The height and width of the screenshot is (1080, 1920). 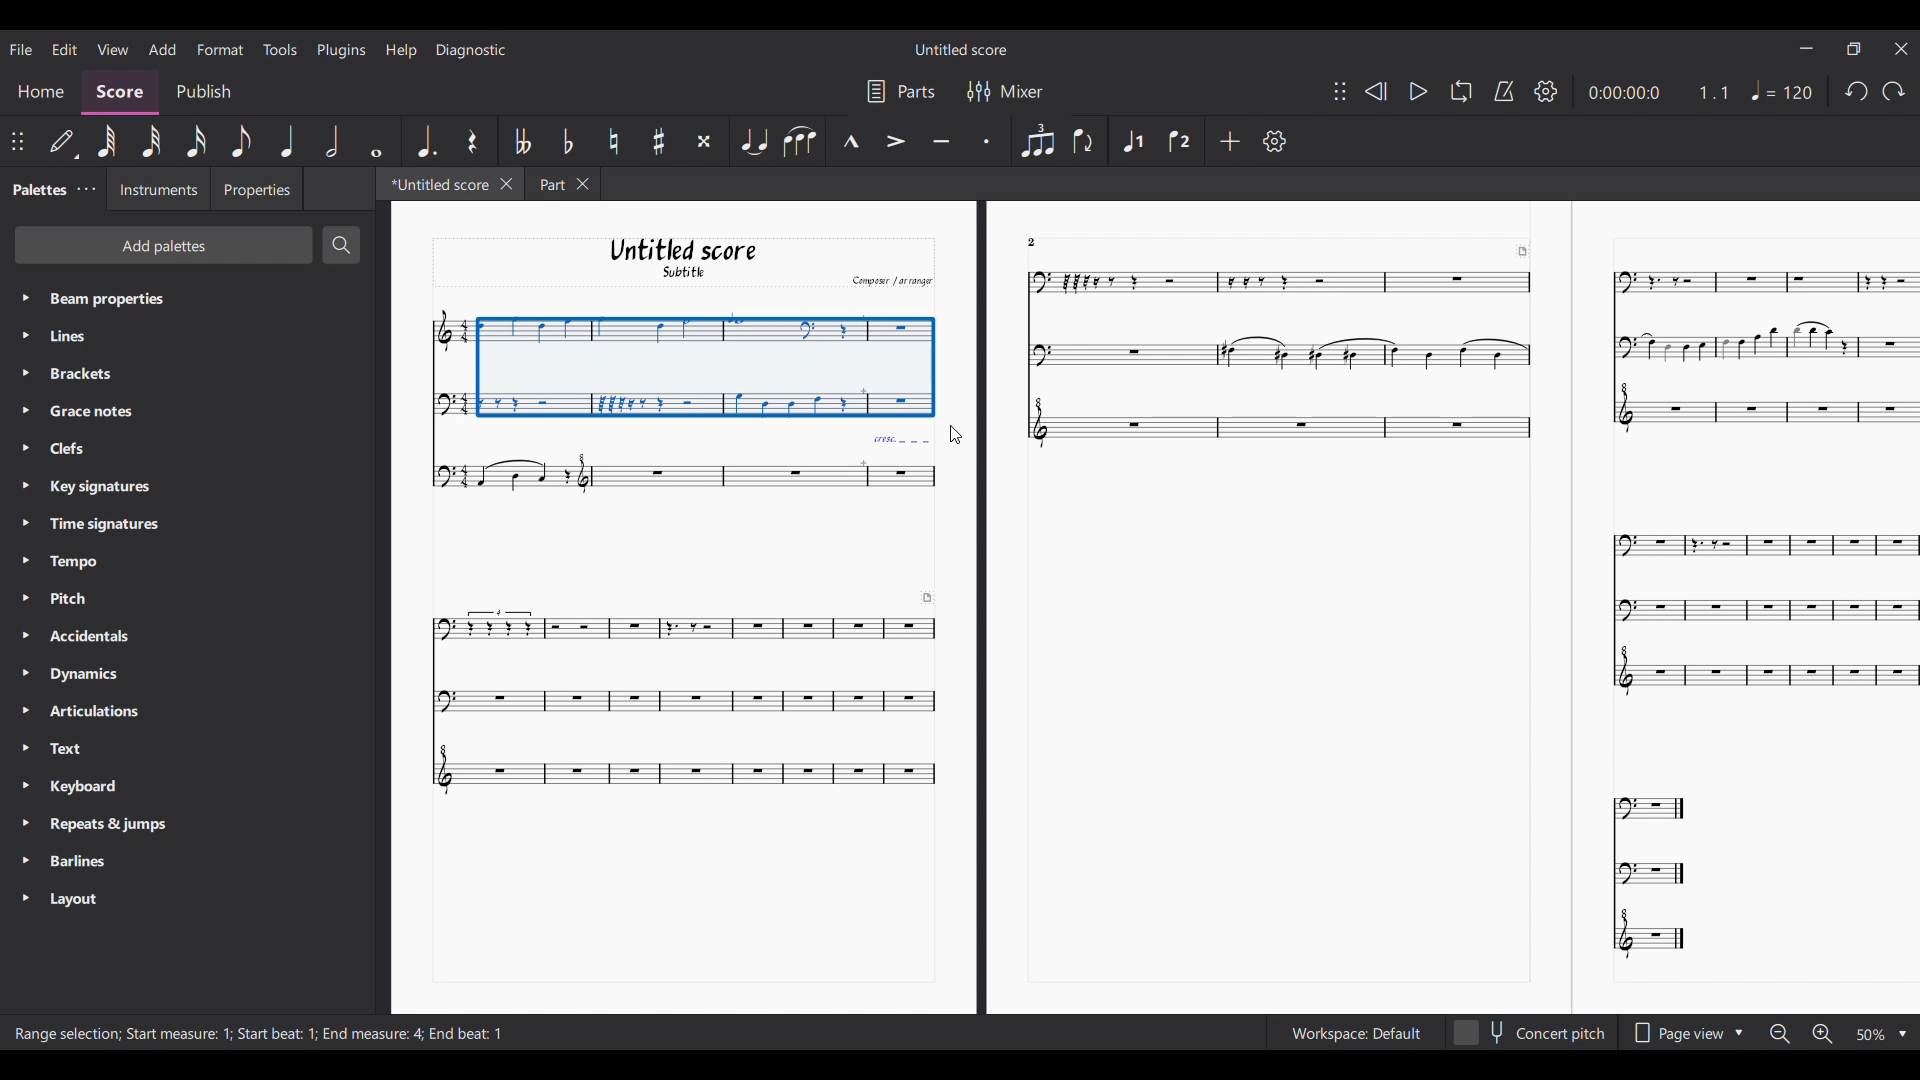 What do you see at coordinates (96, 789) in the screenshot?
I see `Keyboard` at bounding box center [96, 789].